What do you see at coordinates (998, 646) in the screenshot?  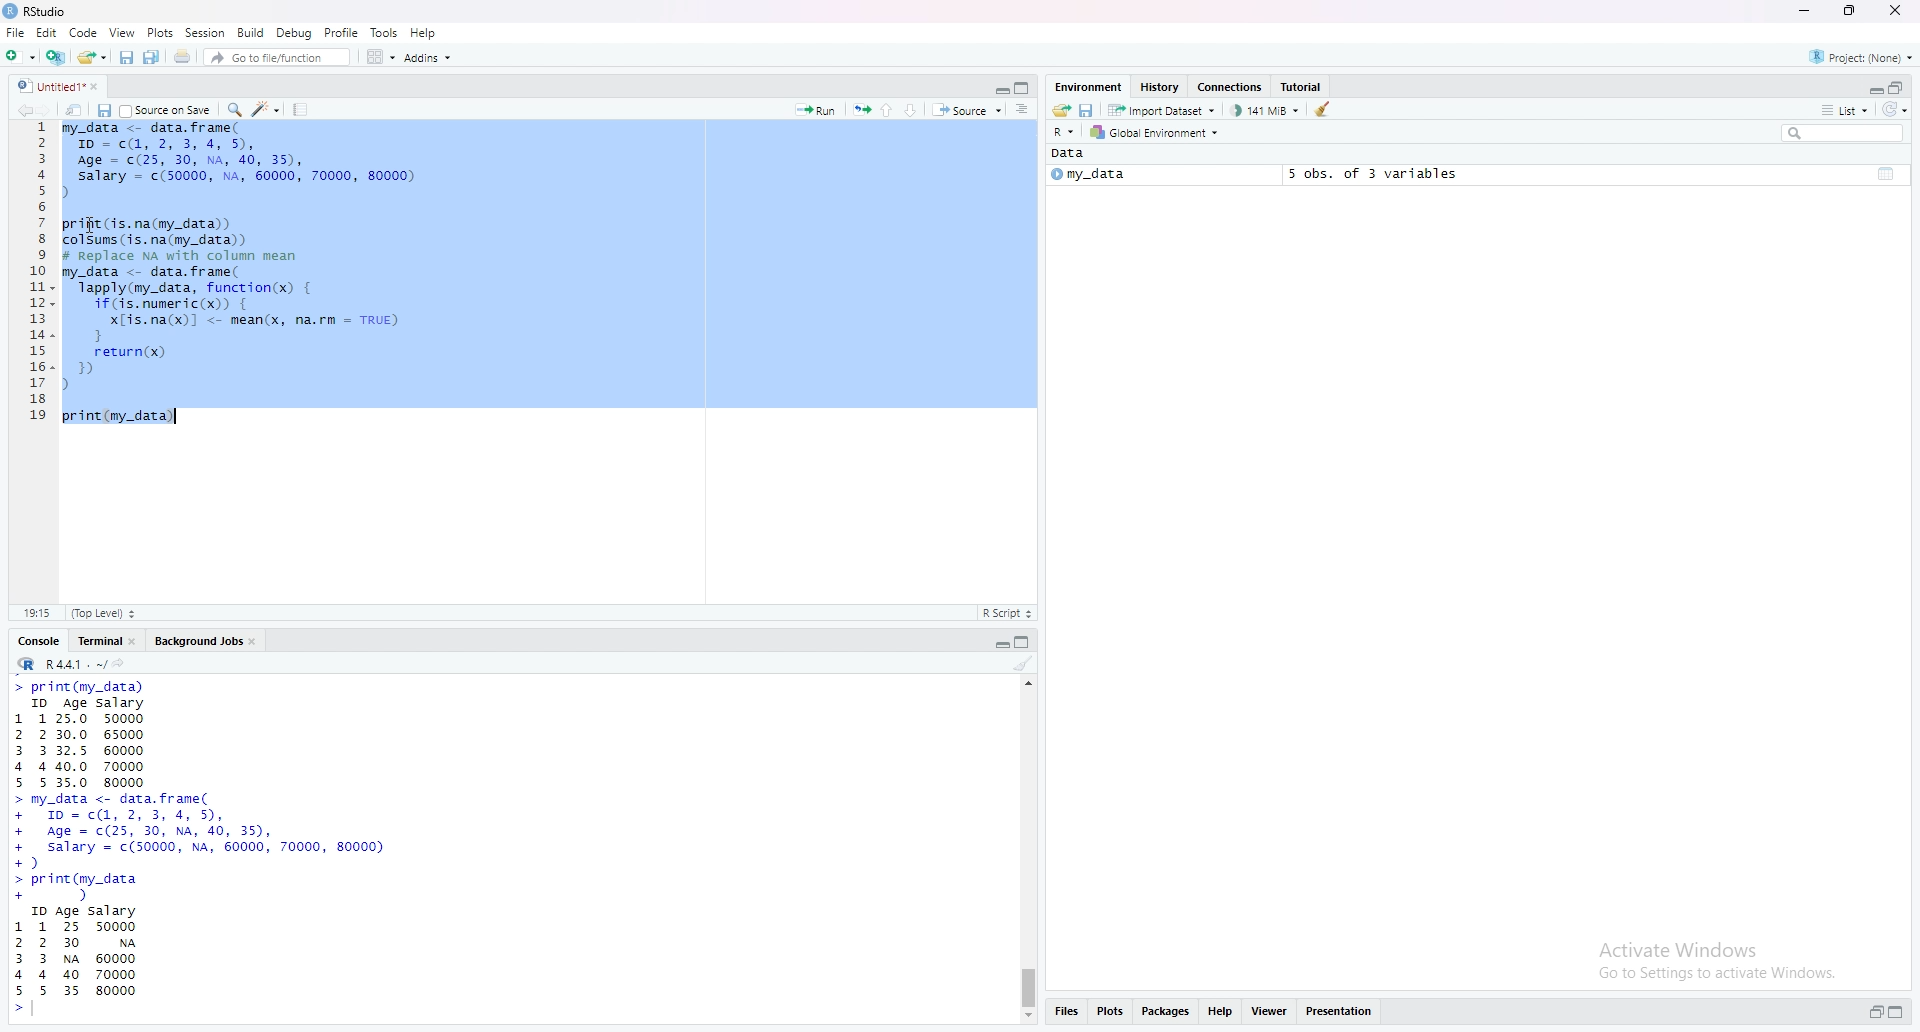 I see `expand` at bounding box center [998, 646].